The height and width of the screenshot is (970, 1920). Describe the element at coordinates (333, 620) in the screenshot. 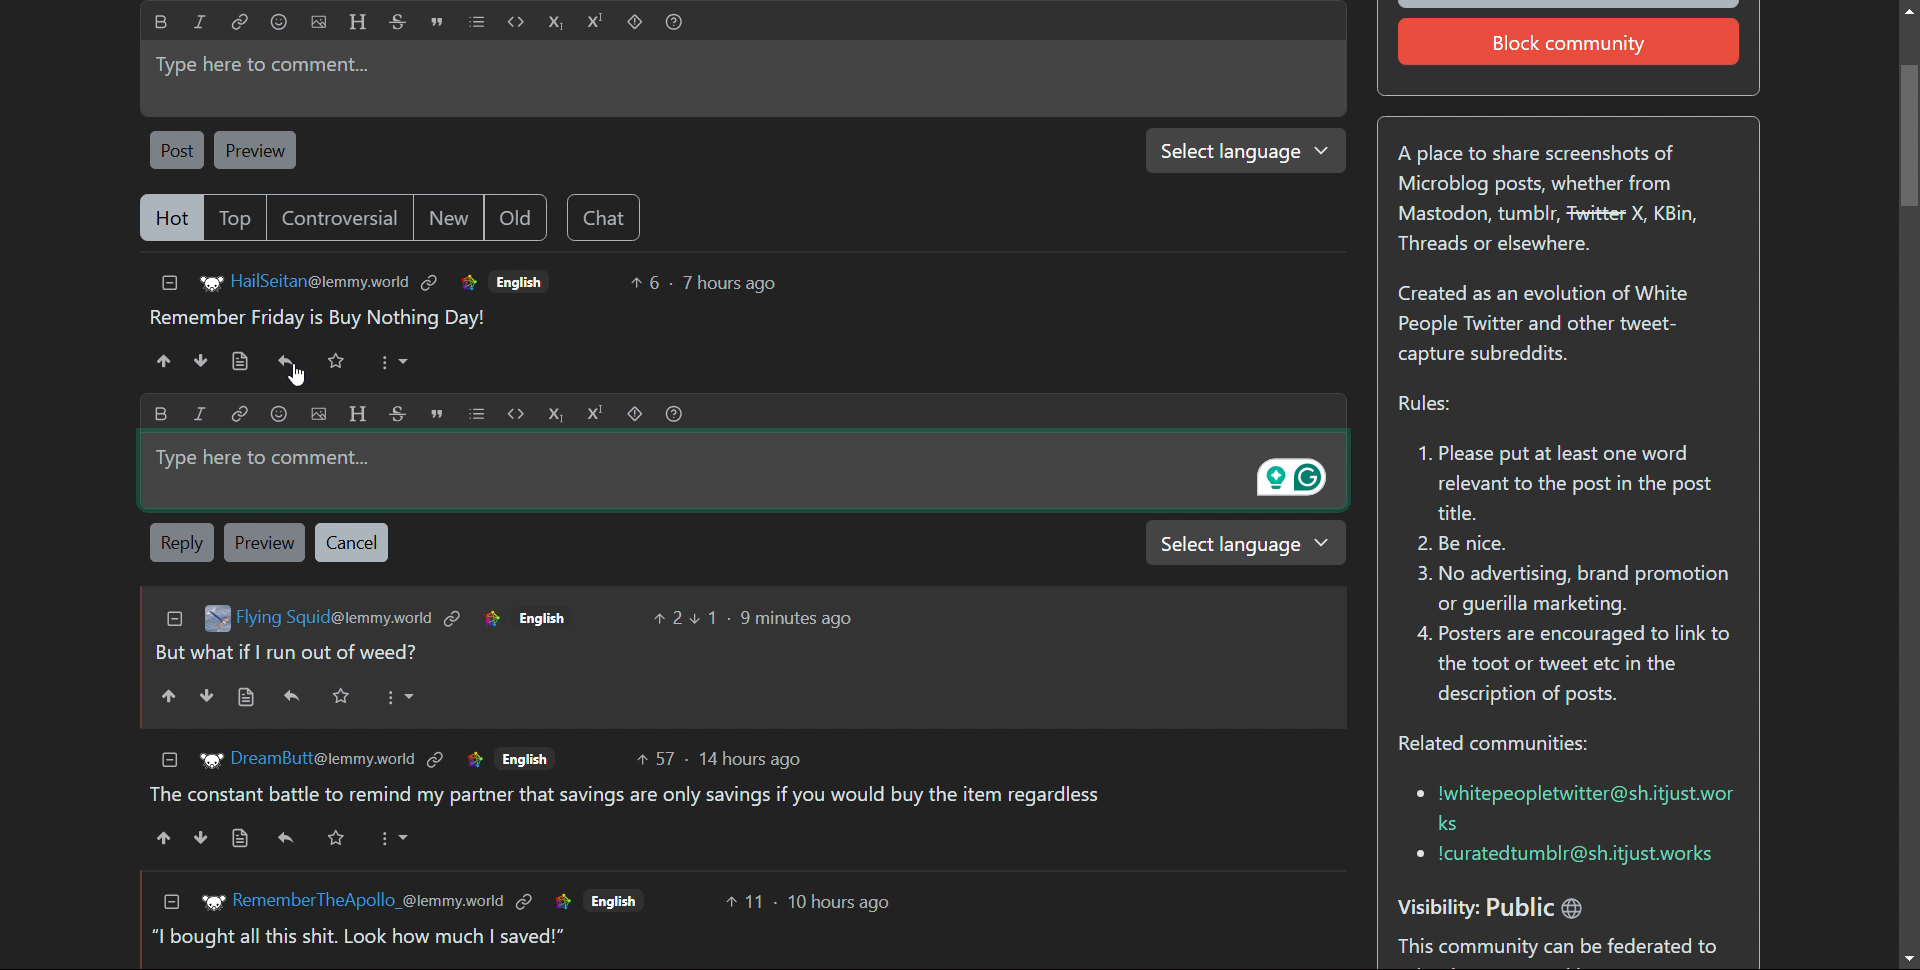

I see `username` at that location.